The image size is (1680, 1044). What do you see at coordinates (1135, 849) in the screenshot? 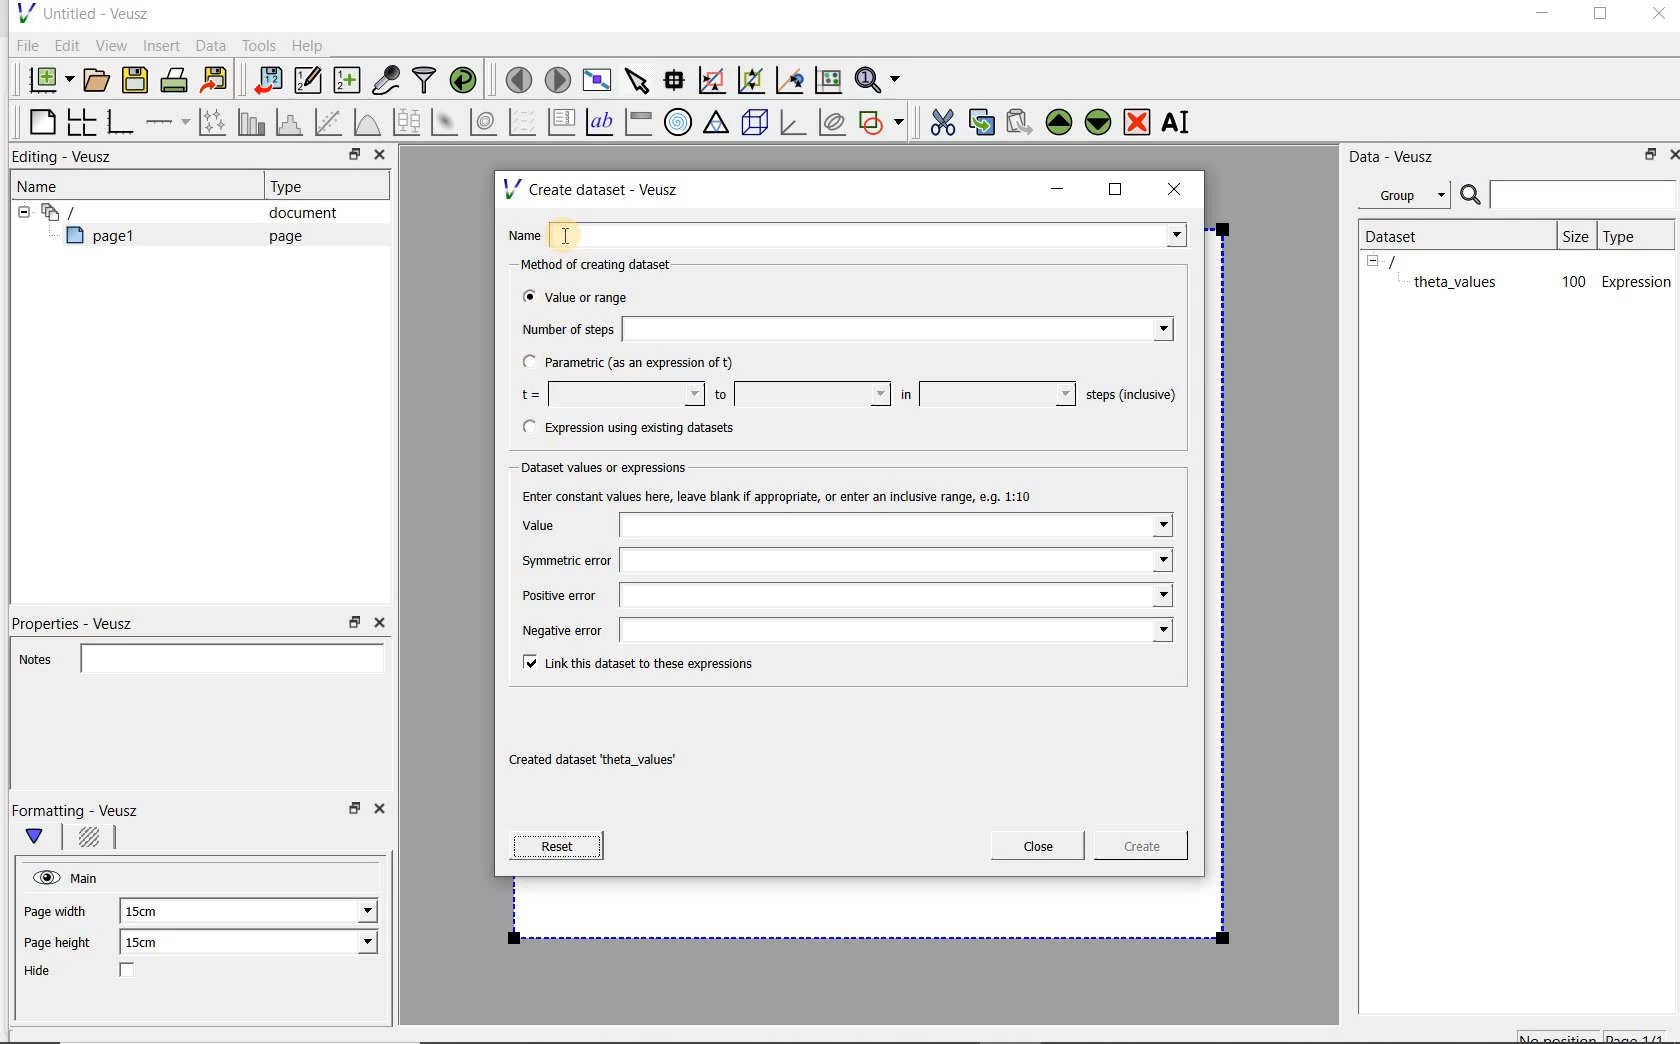
I see `Create` at bounding box center [1135, 849].